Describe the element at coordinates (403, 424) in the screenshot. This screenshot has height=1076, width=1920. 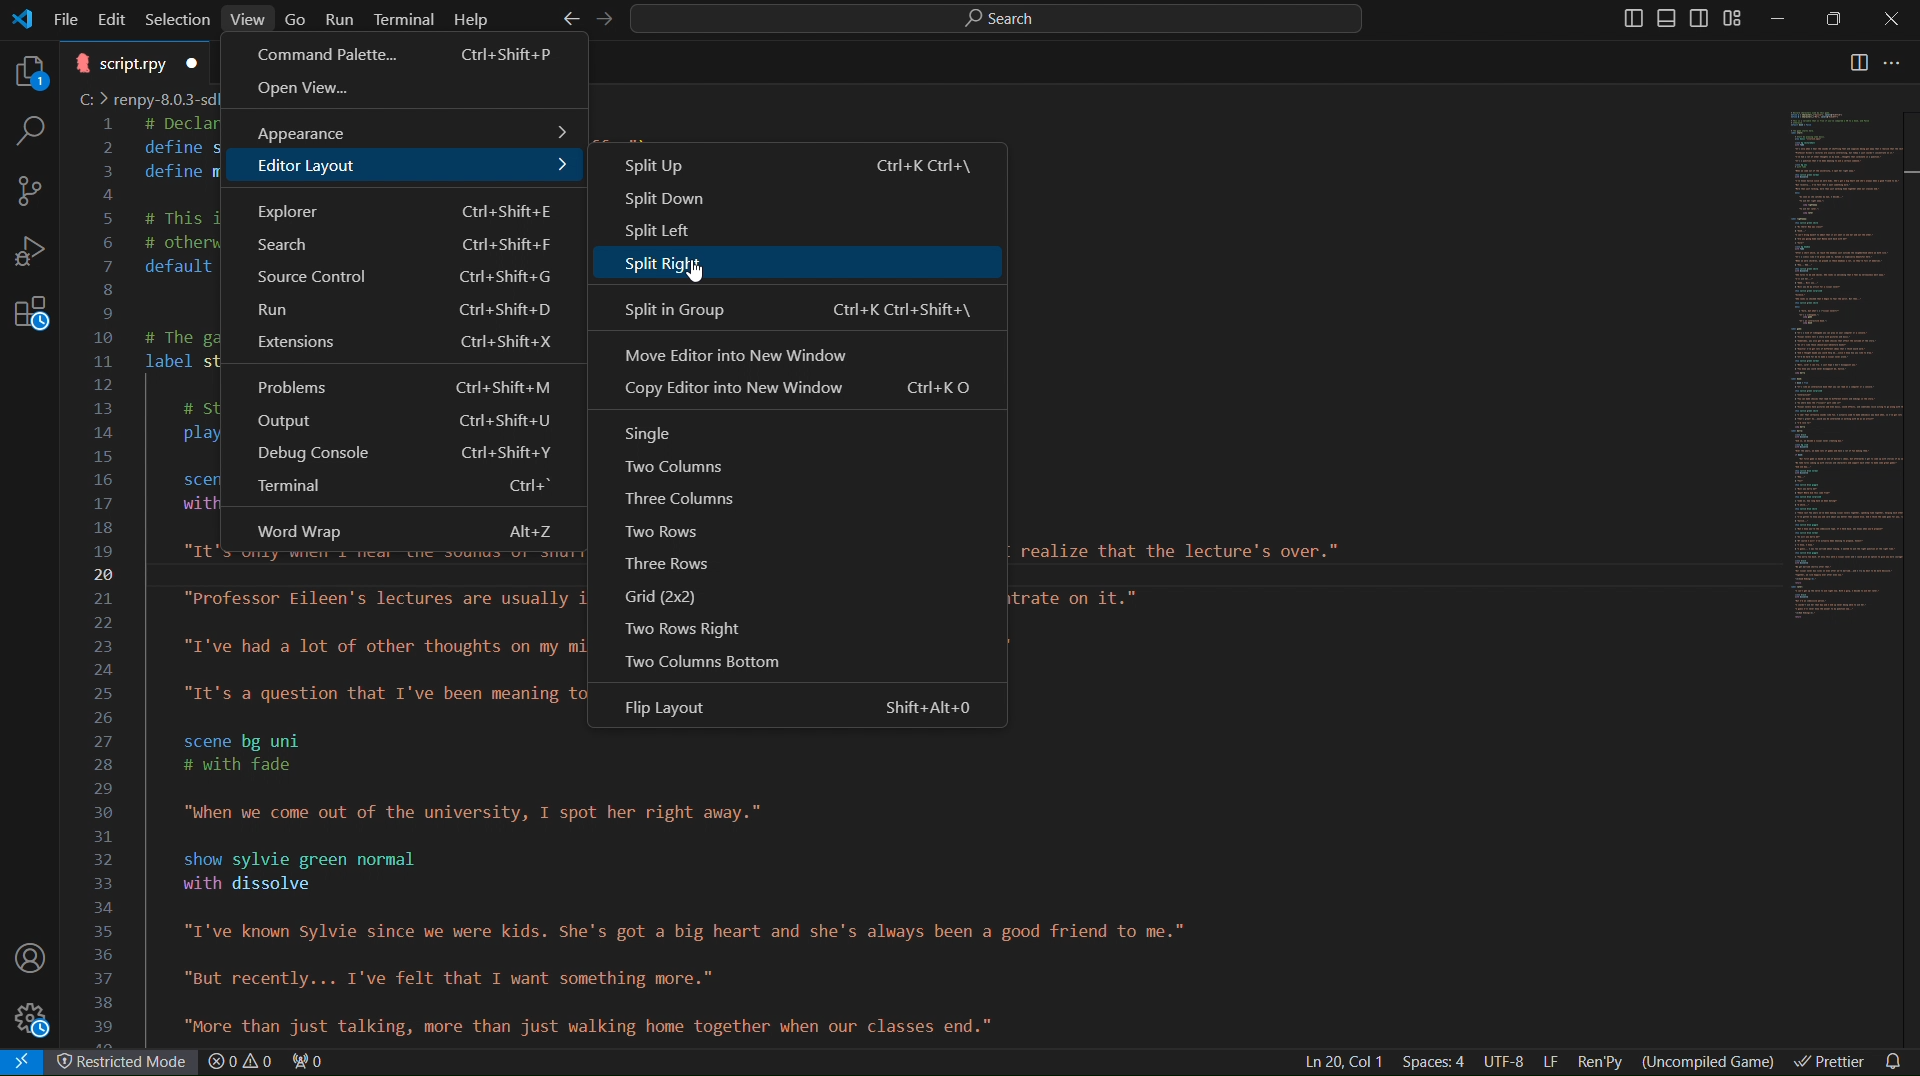
I see `Output   ctrl+shift+U` at that location.